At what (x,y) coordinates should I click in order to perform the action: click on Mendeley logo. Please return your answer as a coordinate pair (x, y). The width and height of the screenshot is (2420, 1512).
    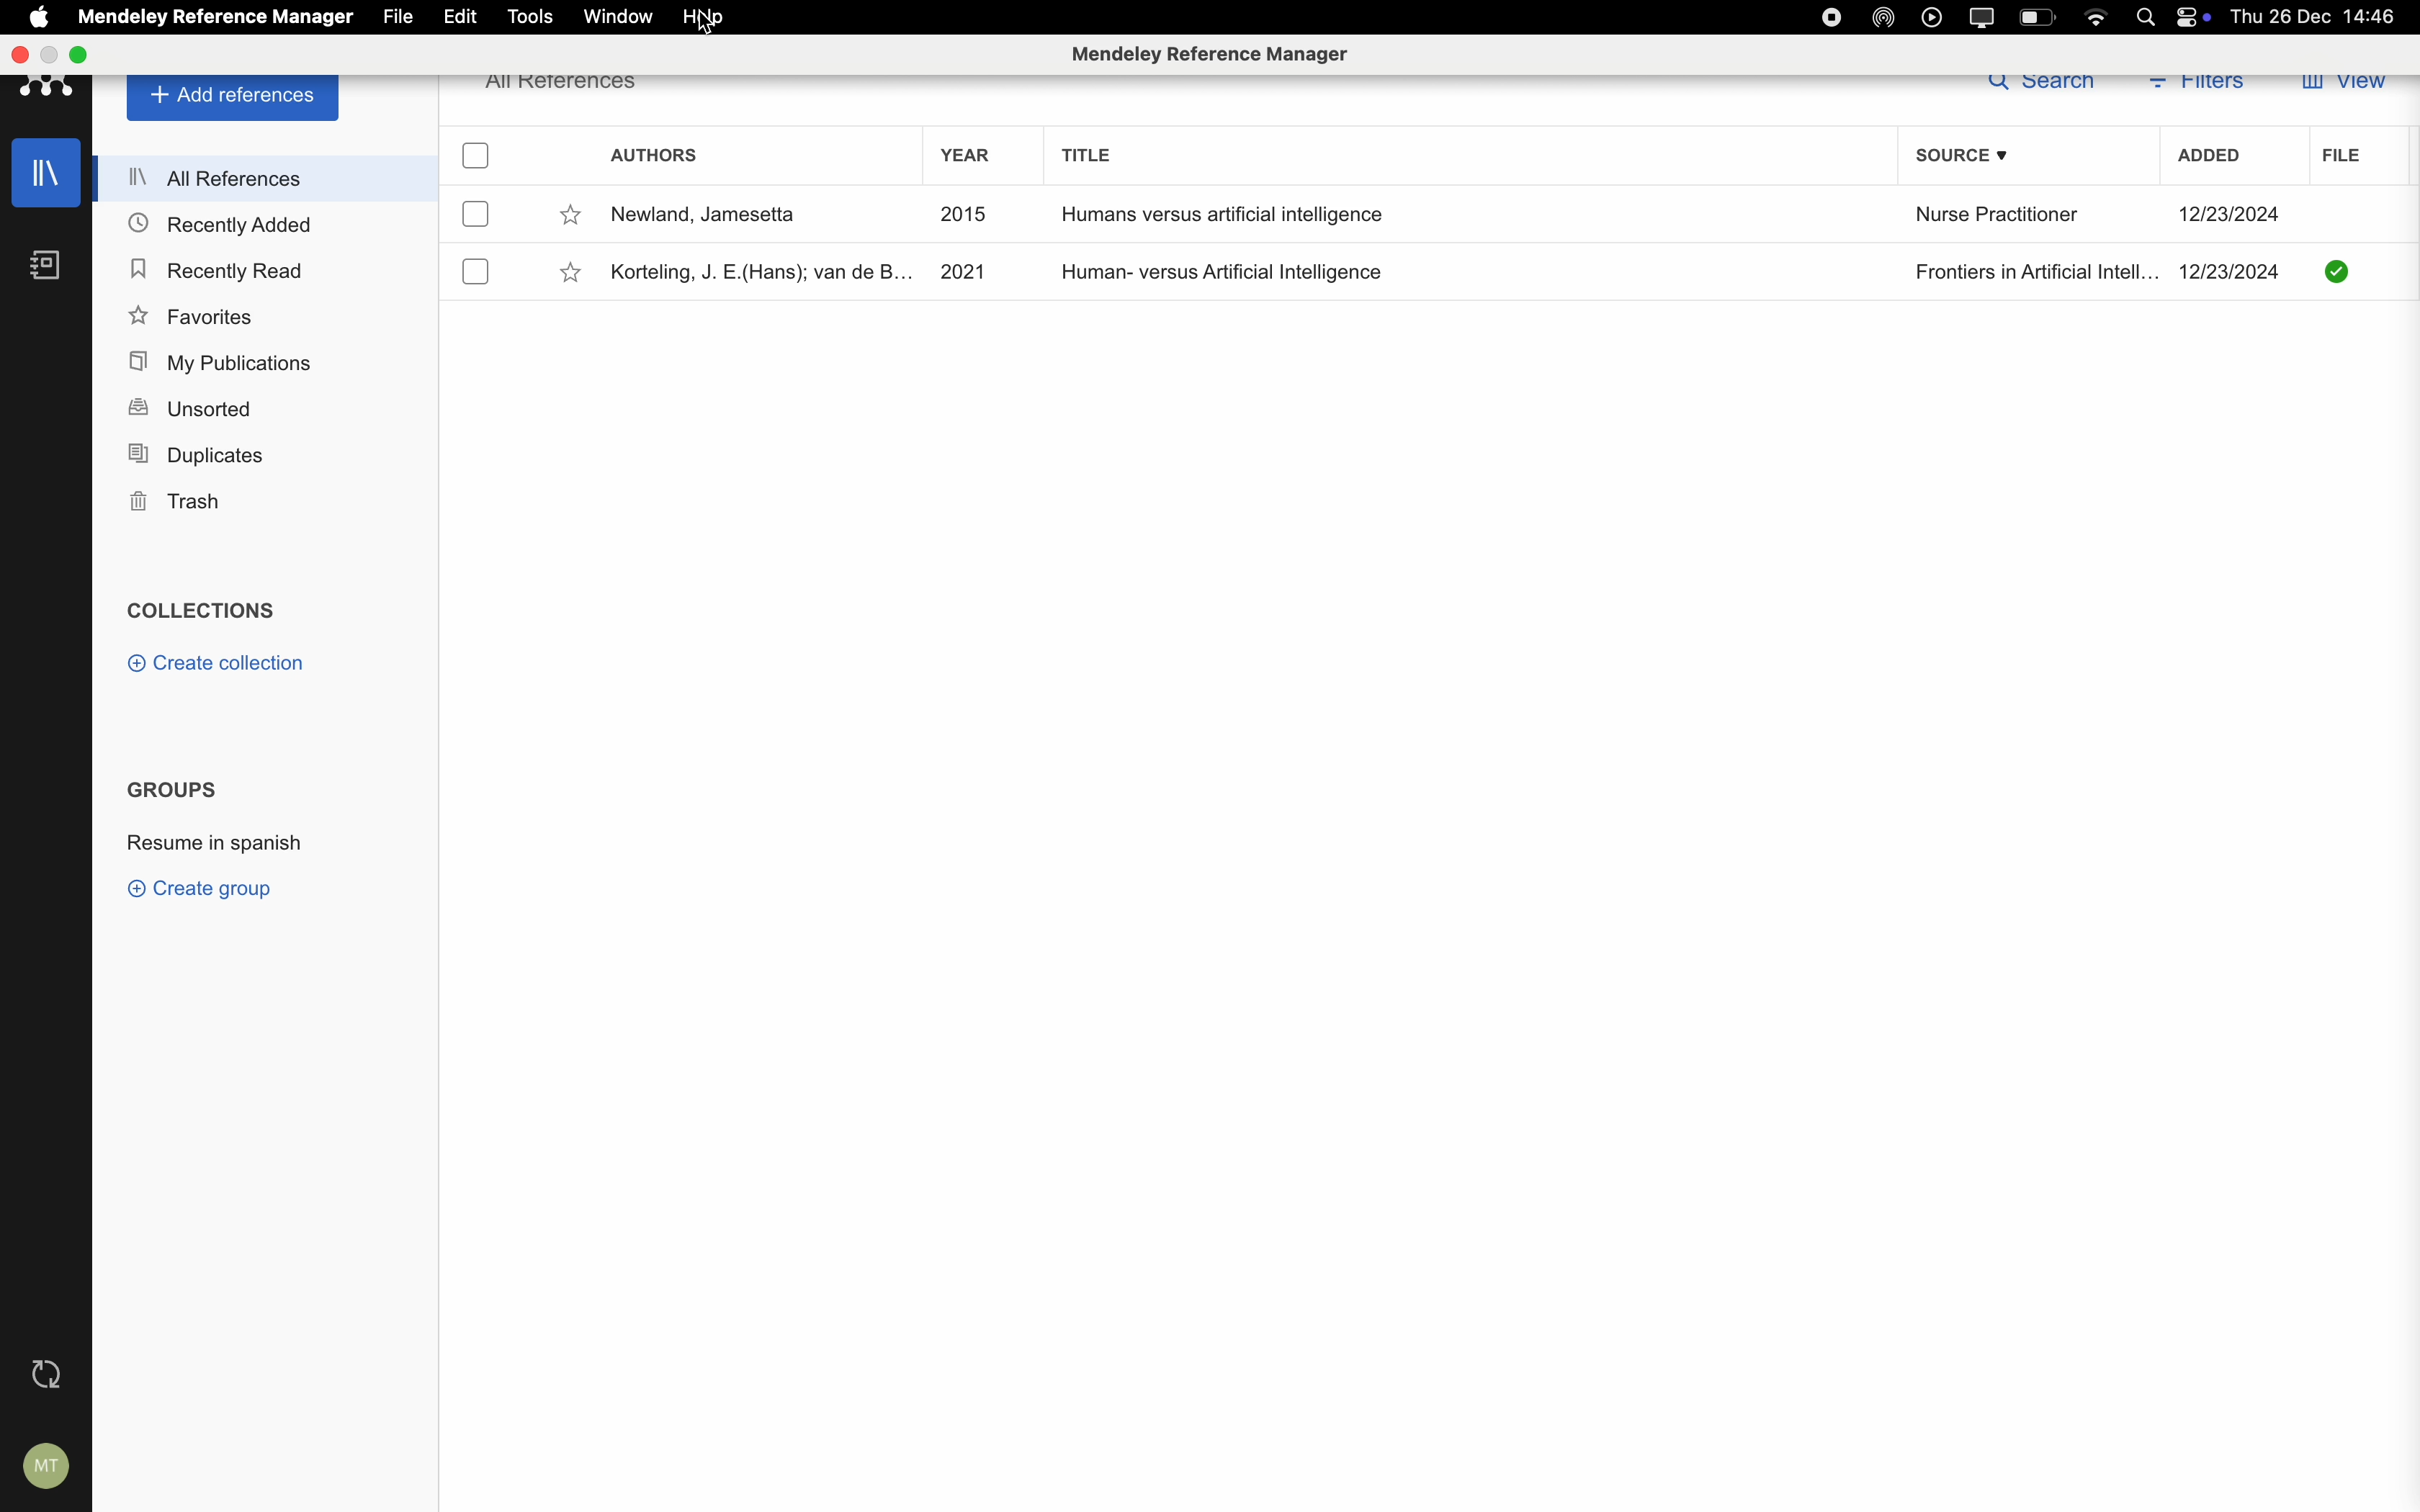
    Looking at the image, I should click on (44, 91).